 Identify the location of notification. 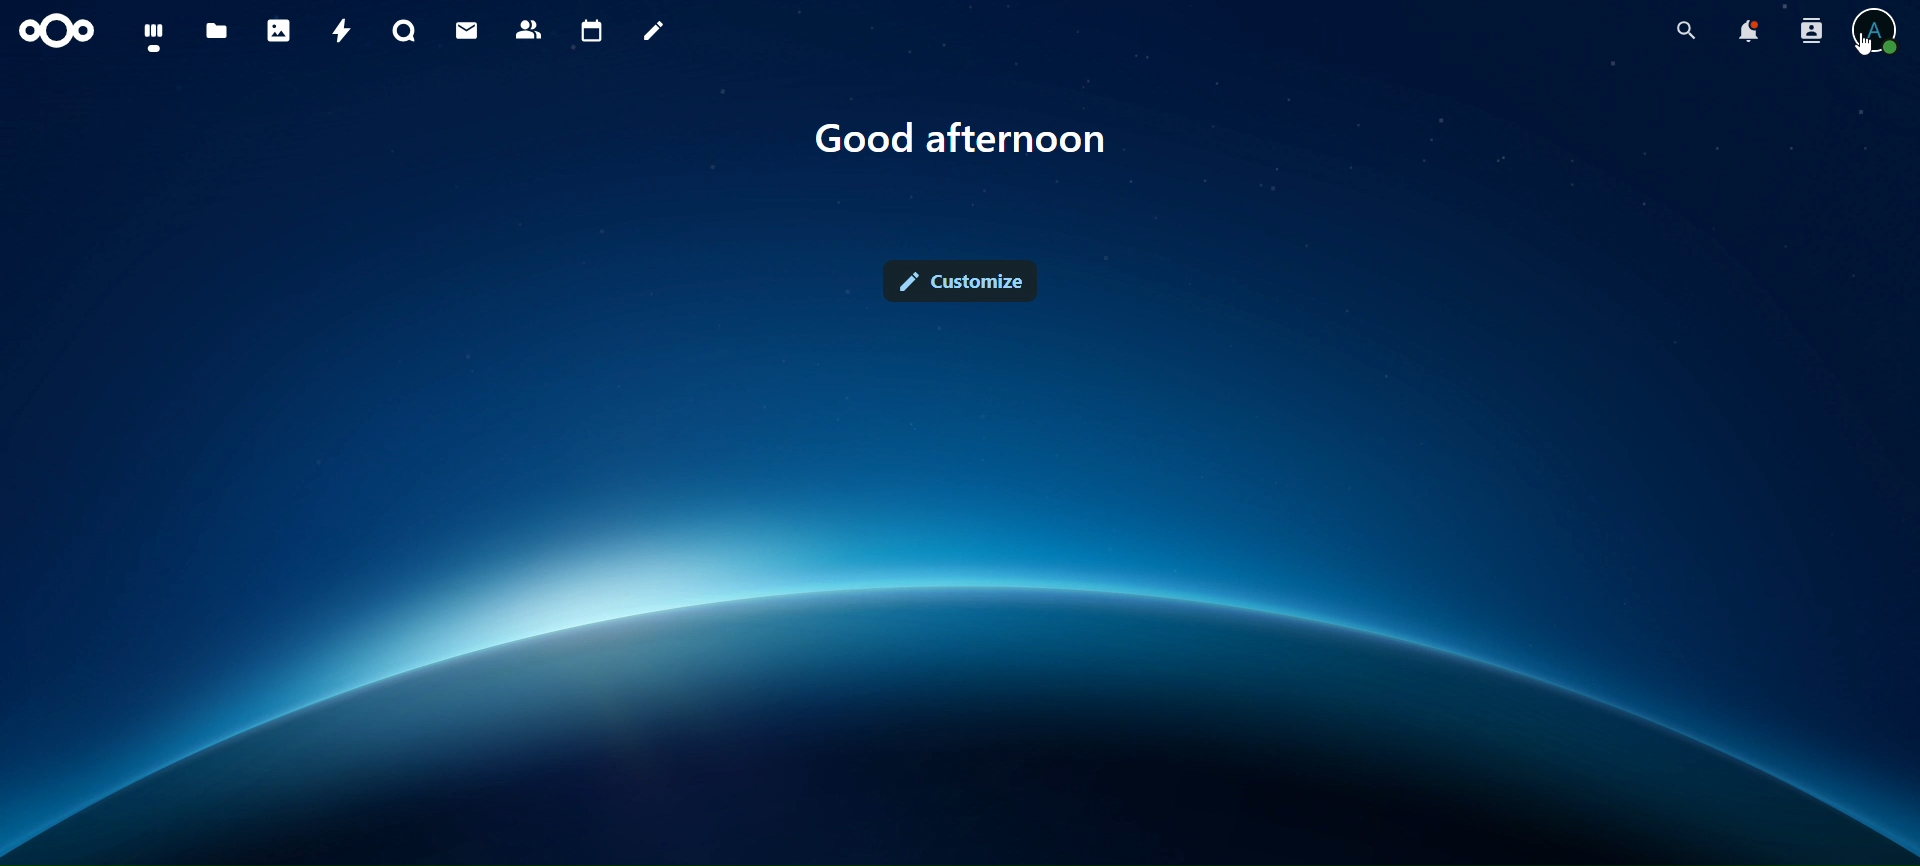
(1807, 30).